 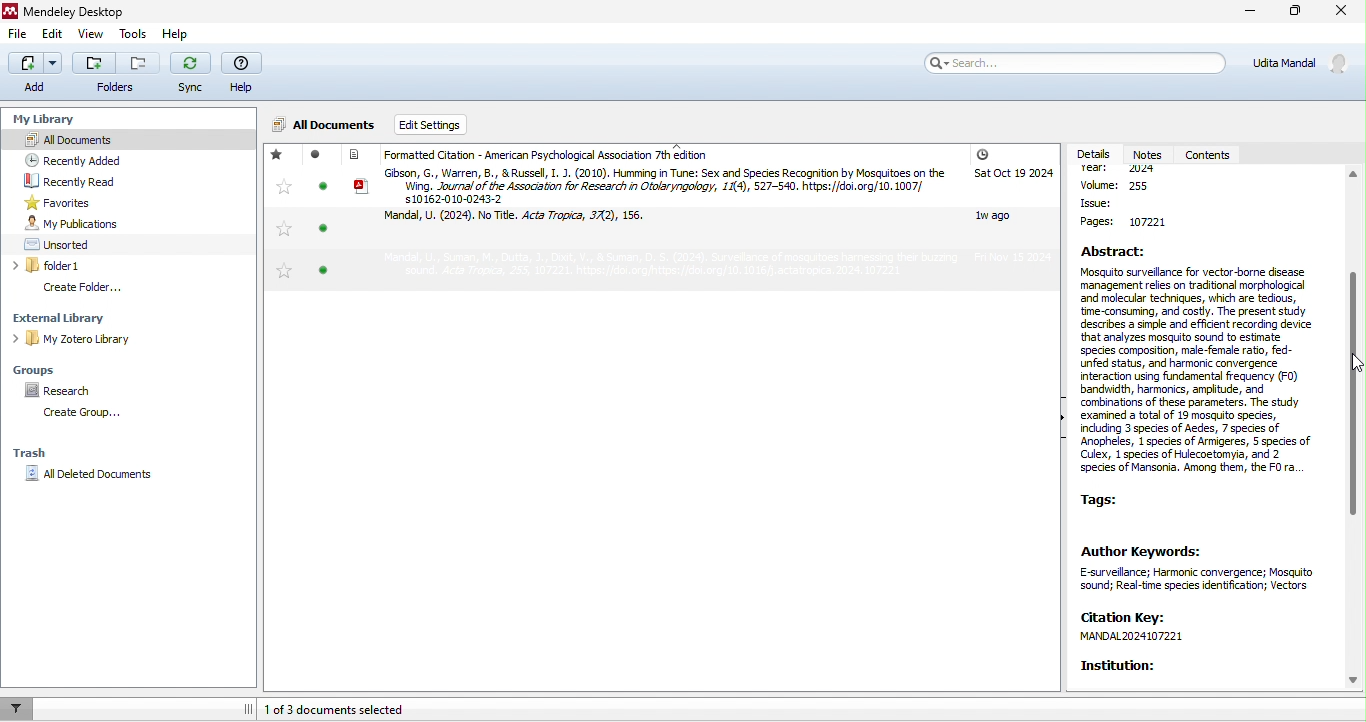 I want to click on folder1, so click(x=98, y=266).